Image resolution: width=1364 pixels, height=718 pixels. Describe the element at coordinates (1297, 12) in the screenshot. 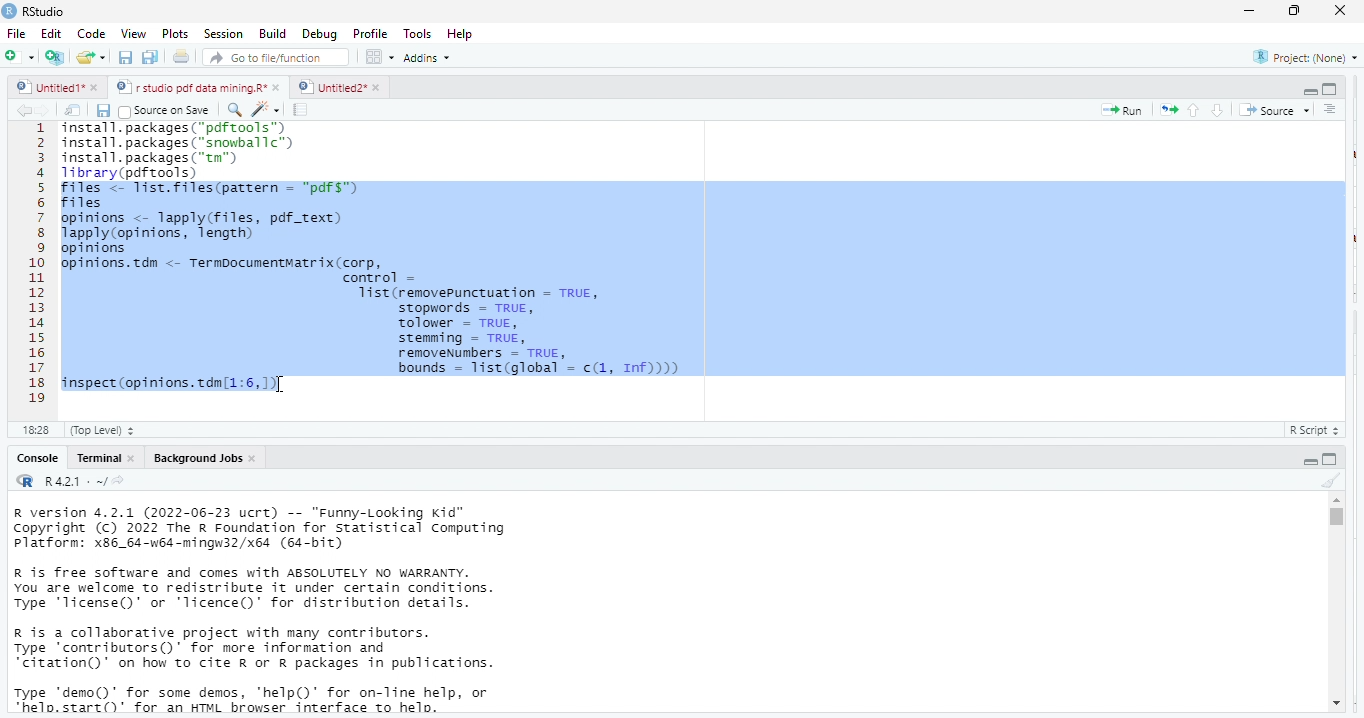

I see `maximize` at that location.